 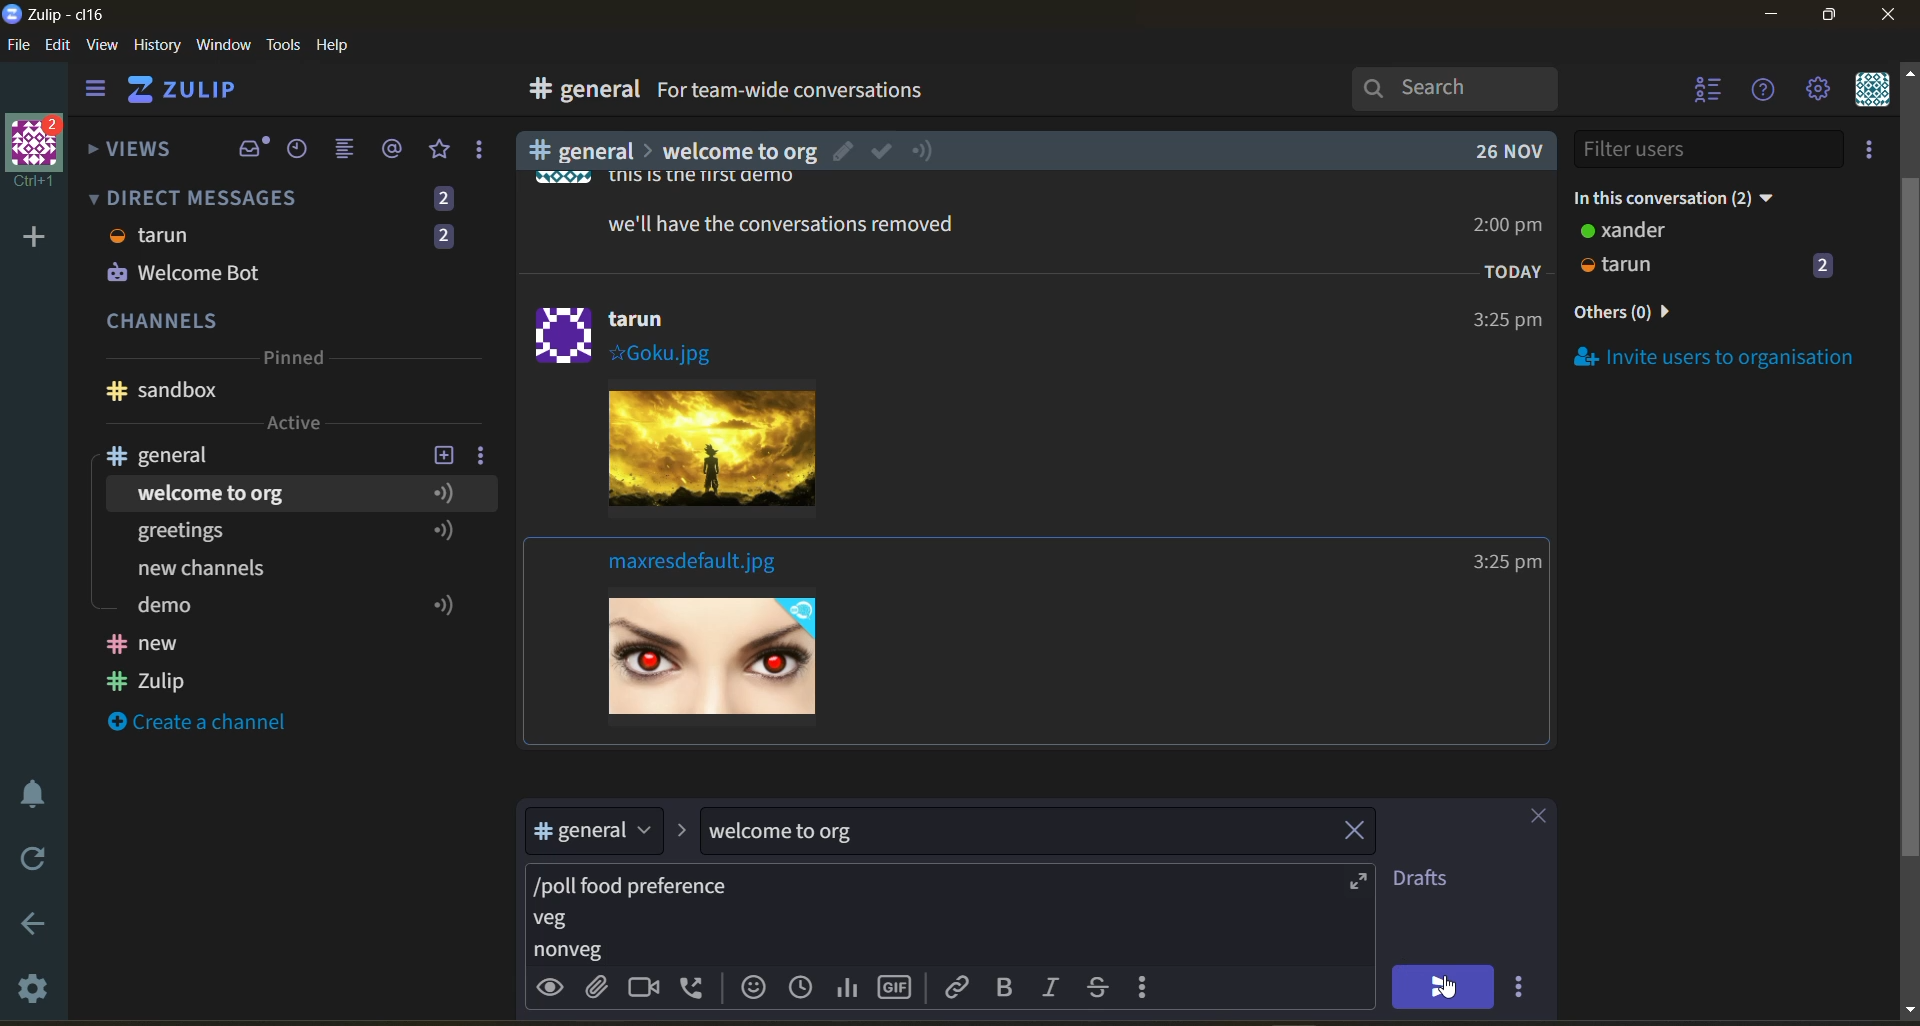 What do you see at coordinates (1908, 534) in the screenshot?
I see `Scroll bar` at bounding box center [1908, 534].